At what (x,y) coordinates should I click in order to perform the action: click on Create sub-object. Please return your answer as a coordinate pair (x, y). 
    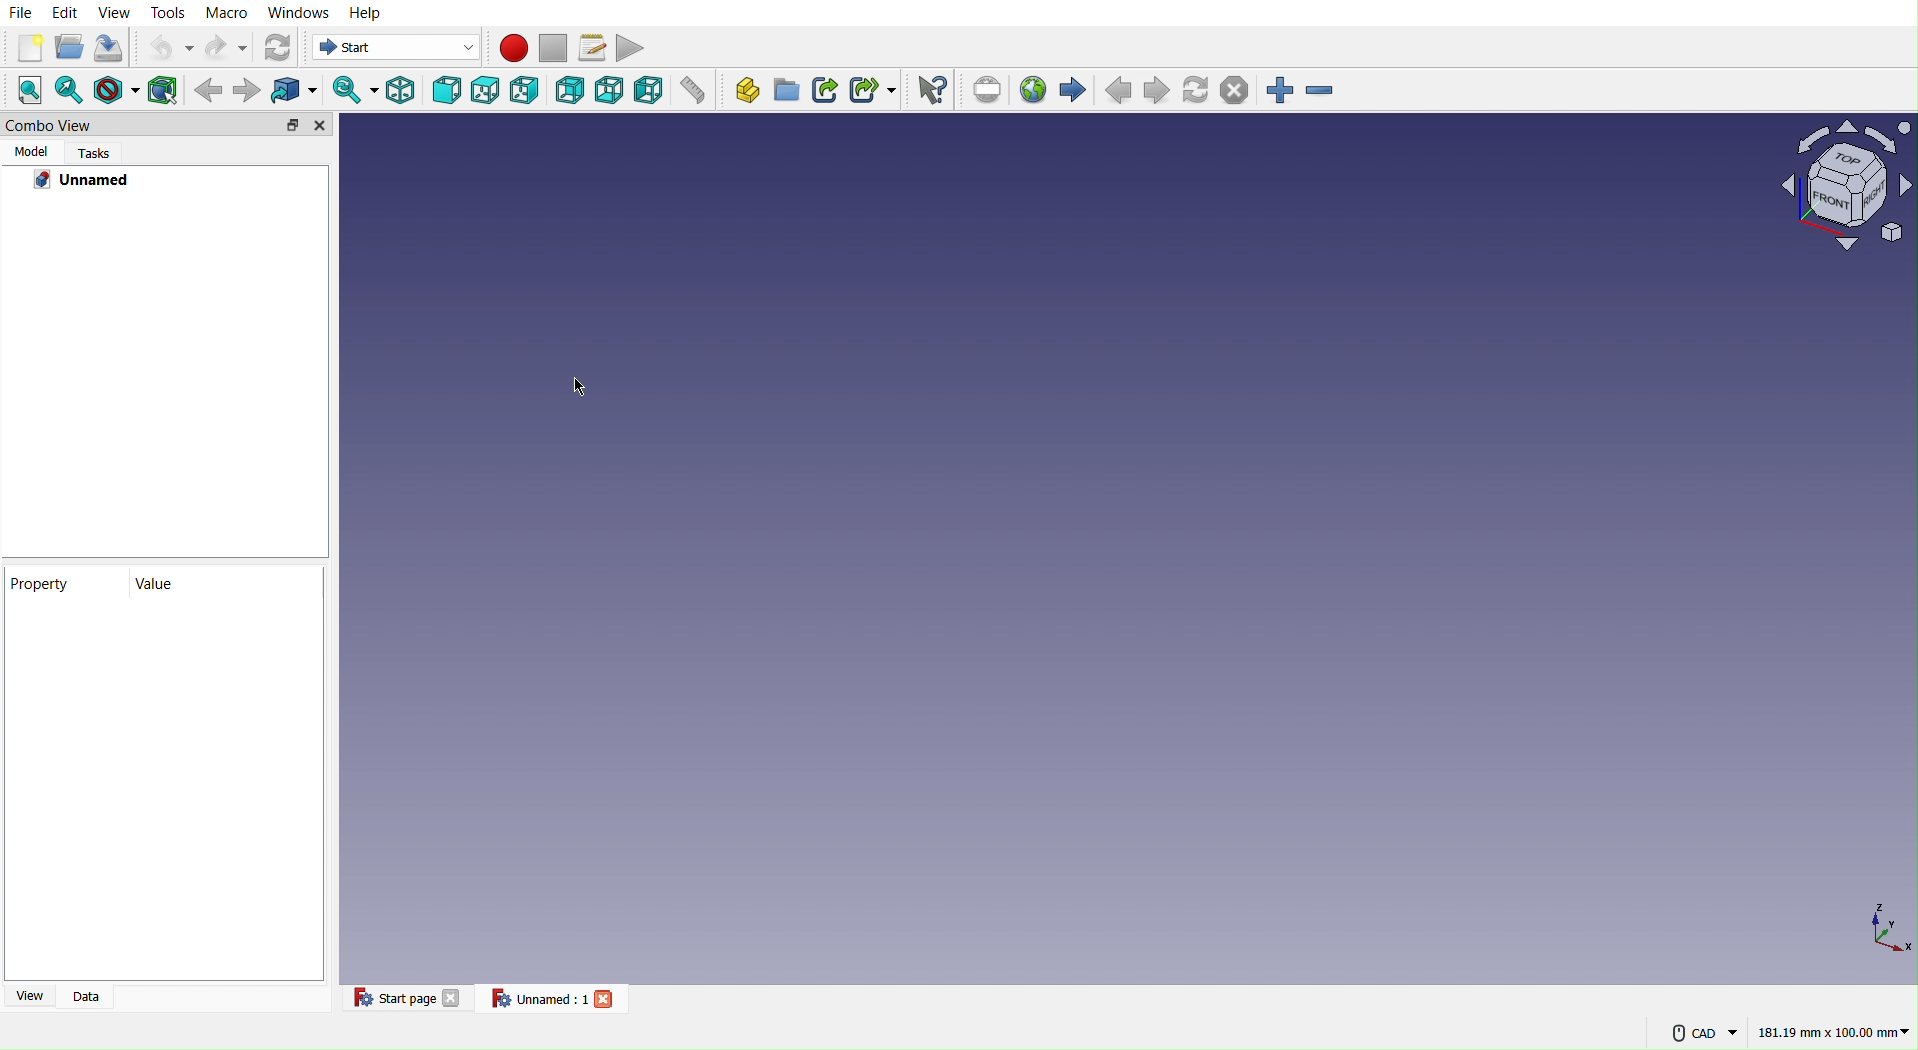
    Looking at the image, I should click on (876, 87).